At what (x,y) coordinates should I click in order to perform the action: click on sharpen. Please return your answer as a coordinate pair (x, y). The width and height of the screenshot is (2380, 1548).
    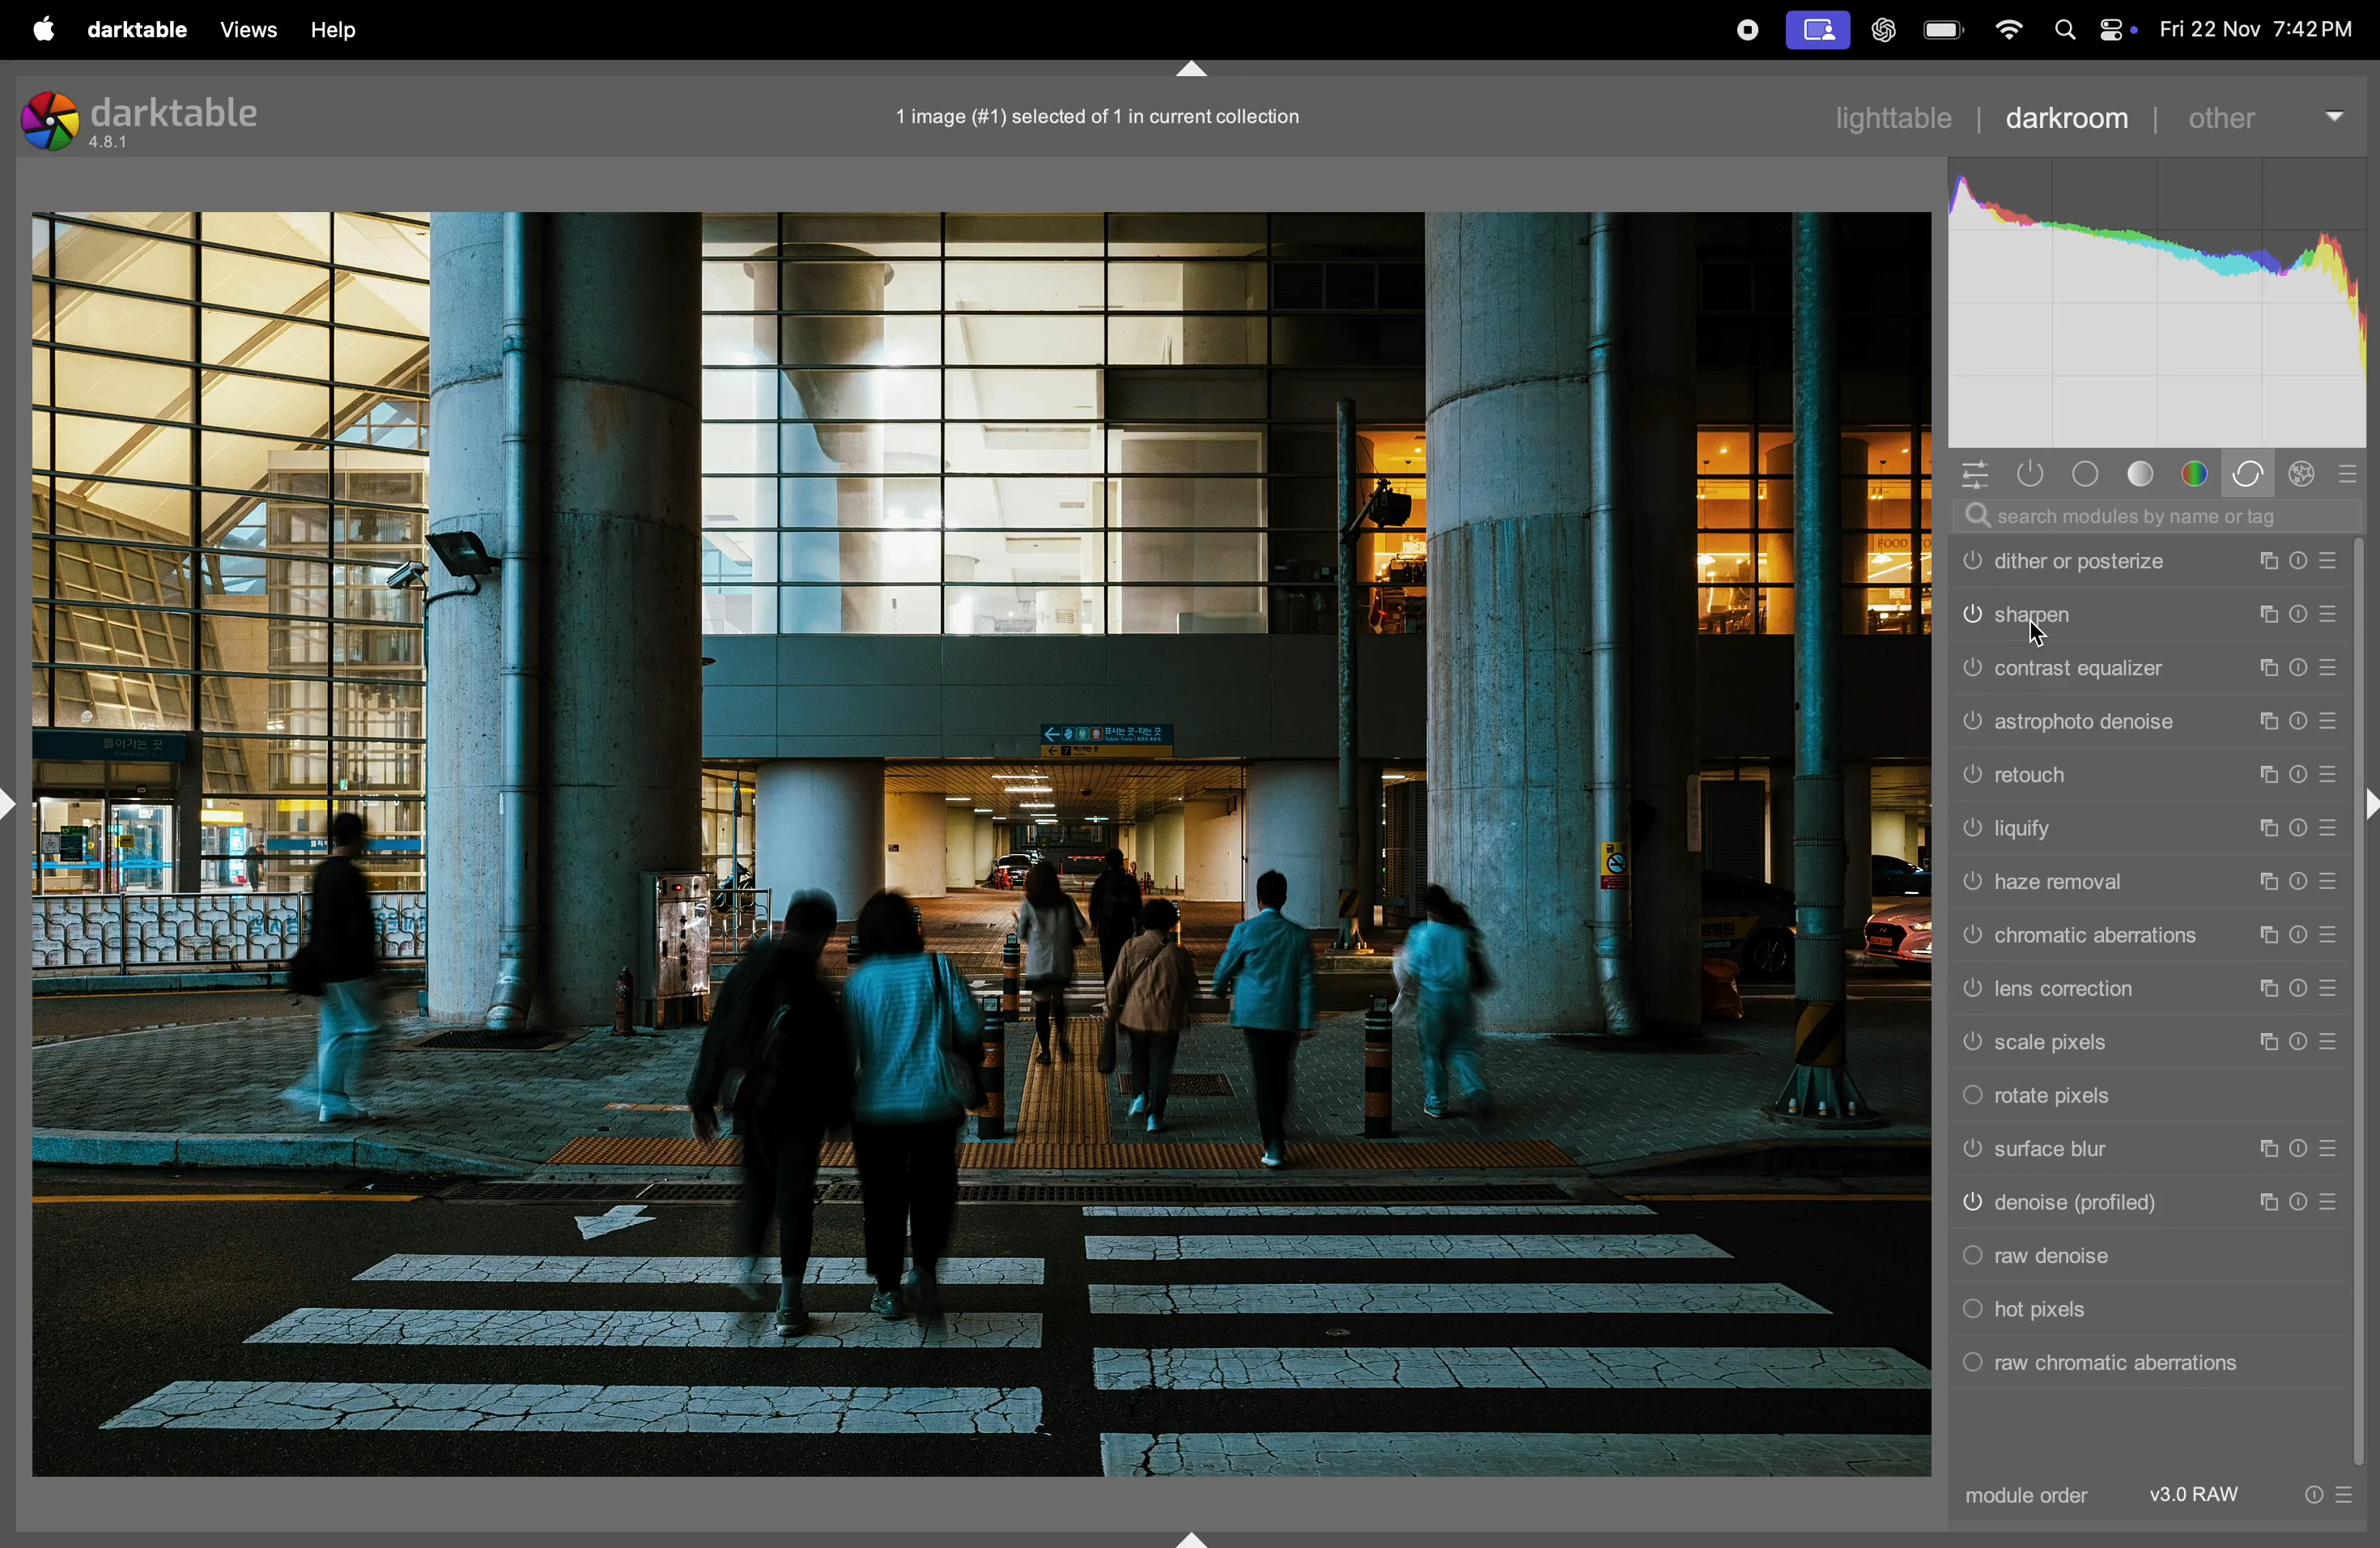
    Looking at the image, I should click on (2146, 614).